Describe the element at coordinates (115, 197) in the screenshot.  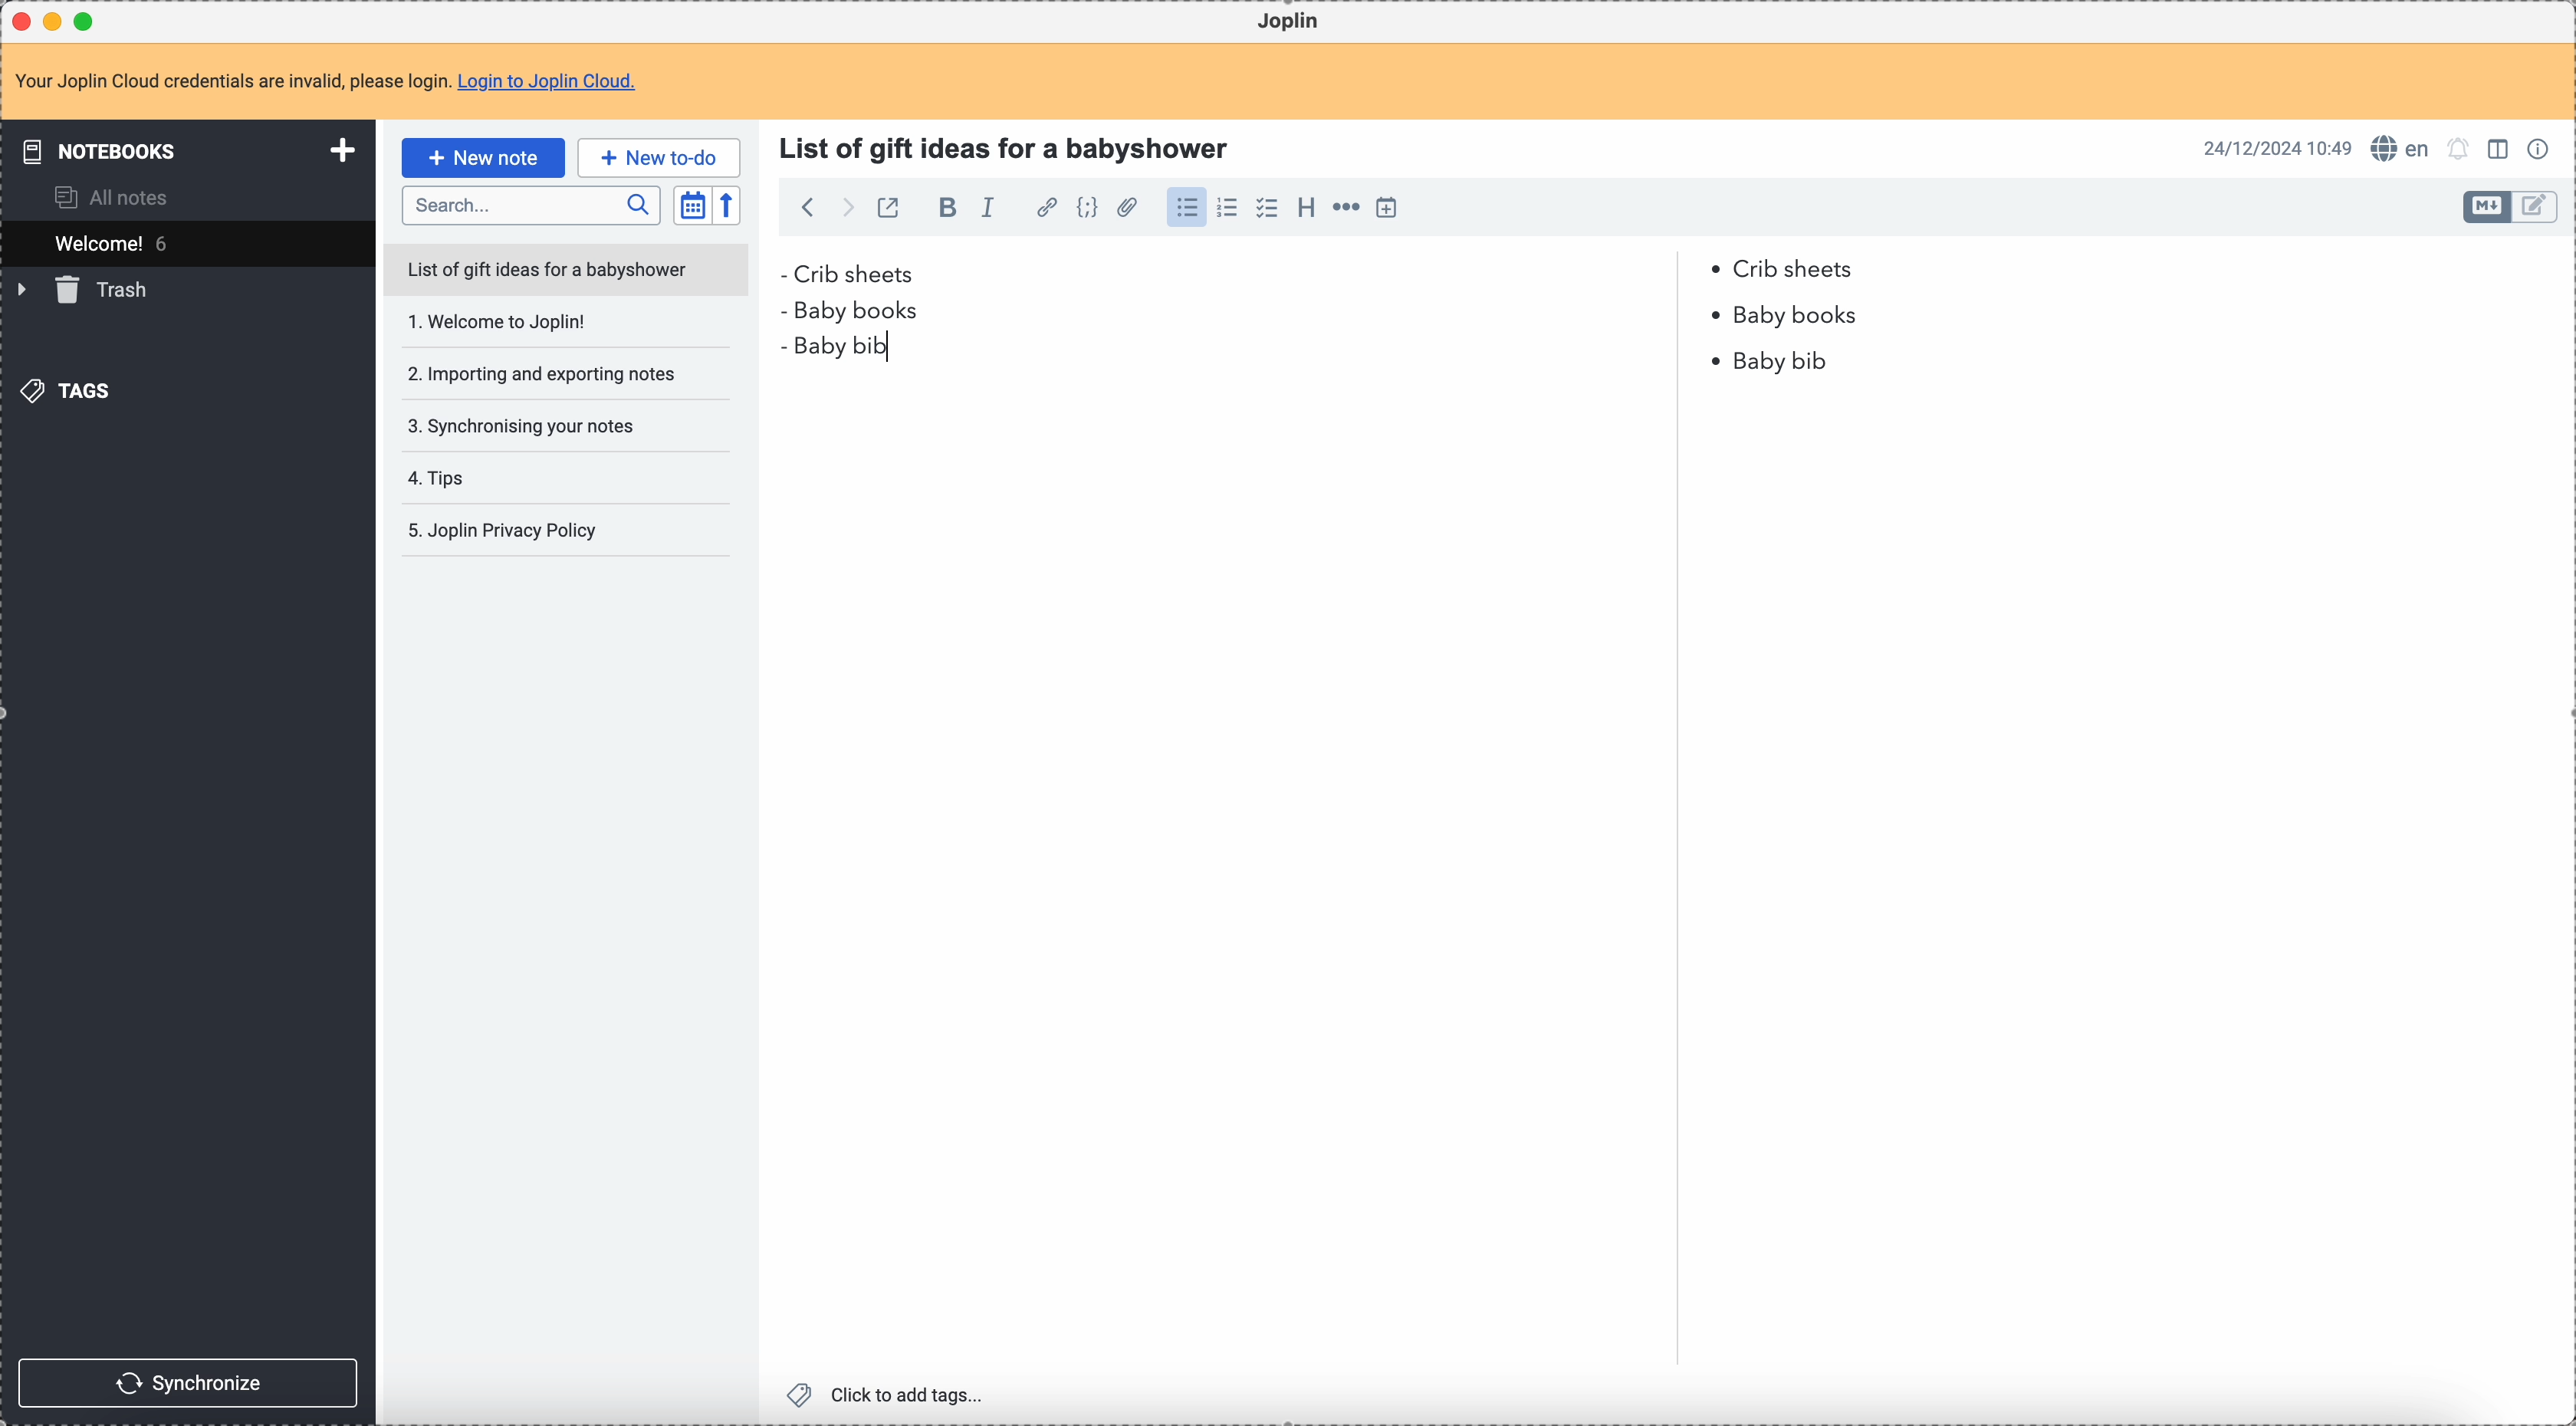
I see `all notes` at that location.